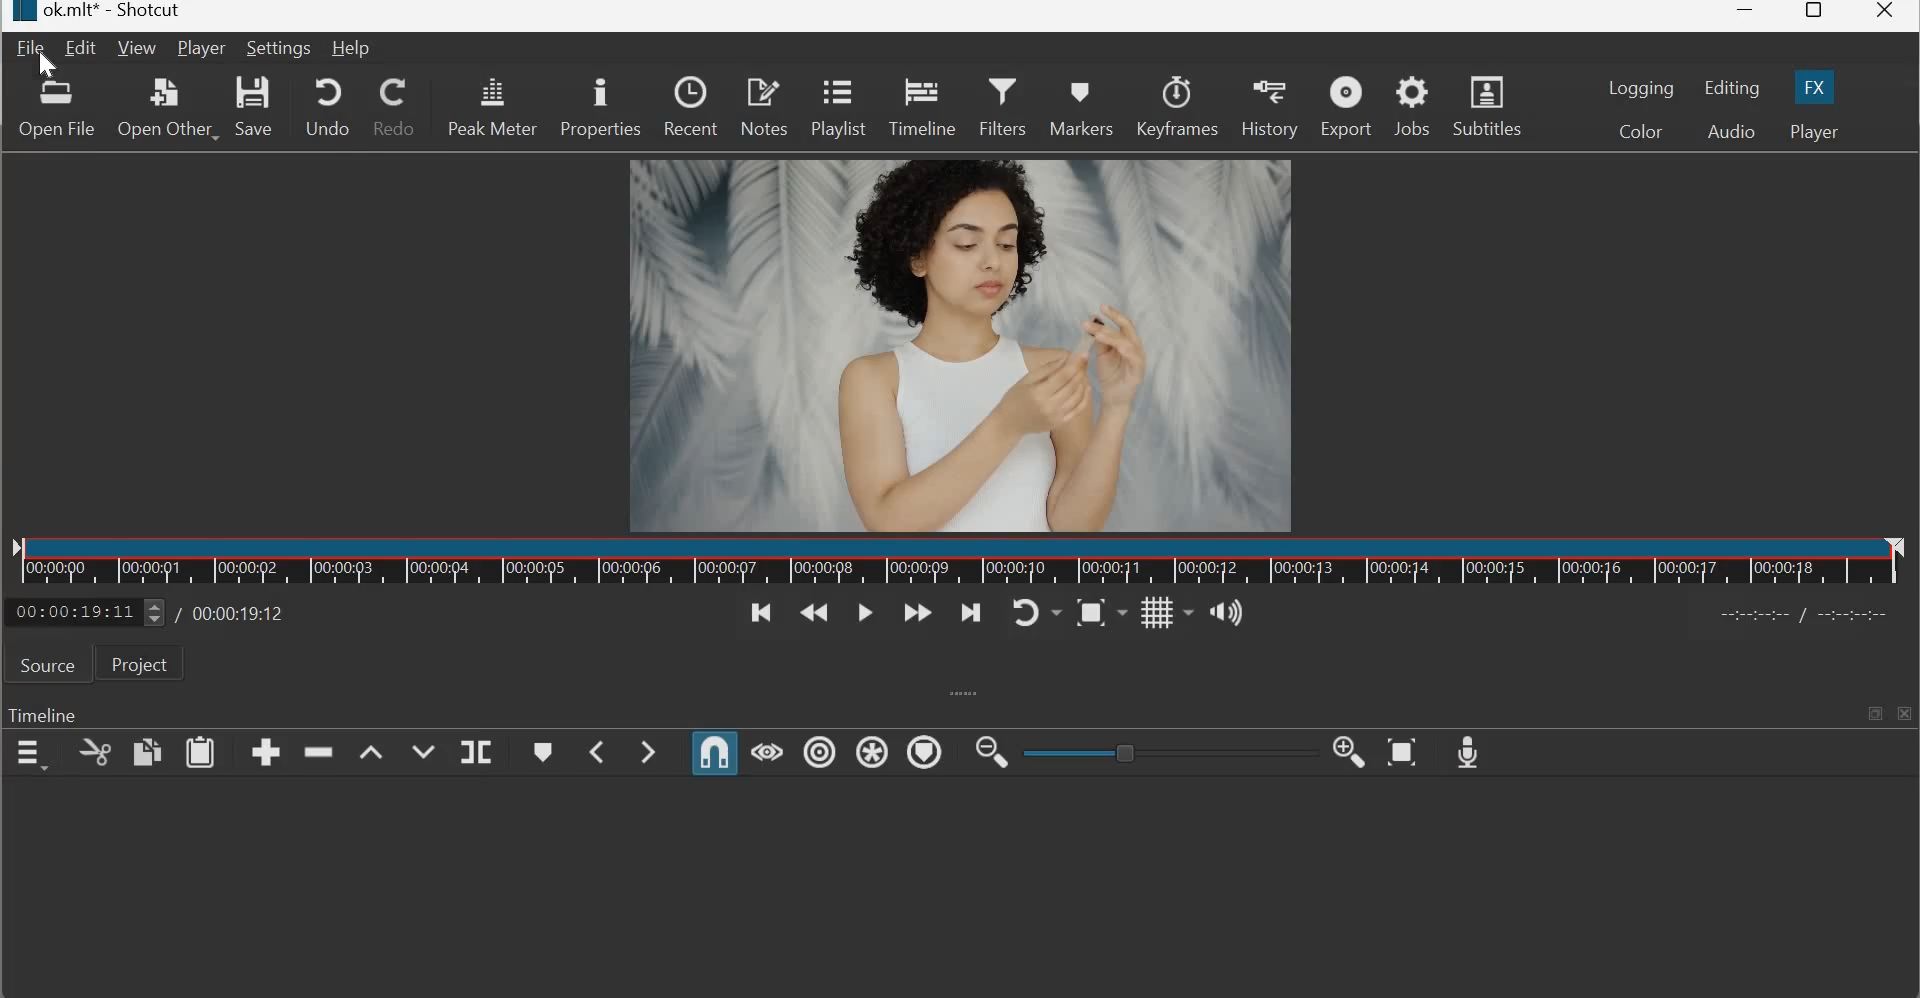 The height and width of the screenshot is (998, 1920). I want to click on Split at playhead, so click(475, 752).